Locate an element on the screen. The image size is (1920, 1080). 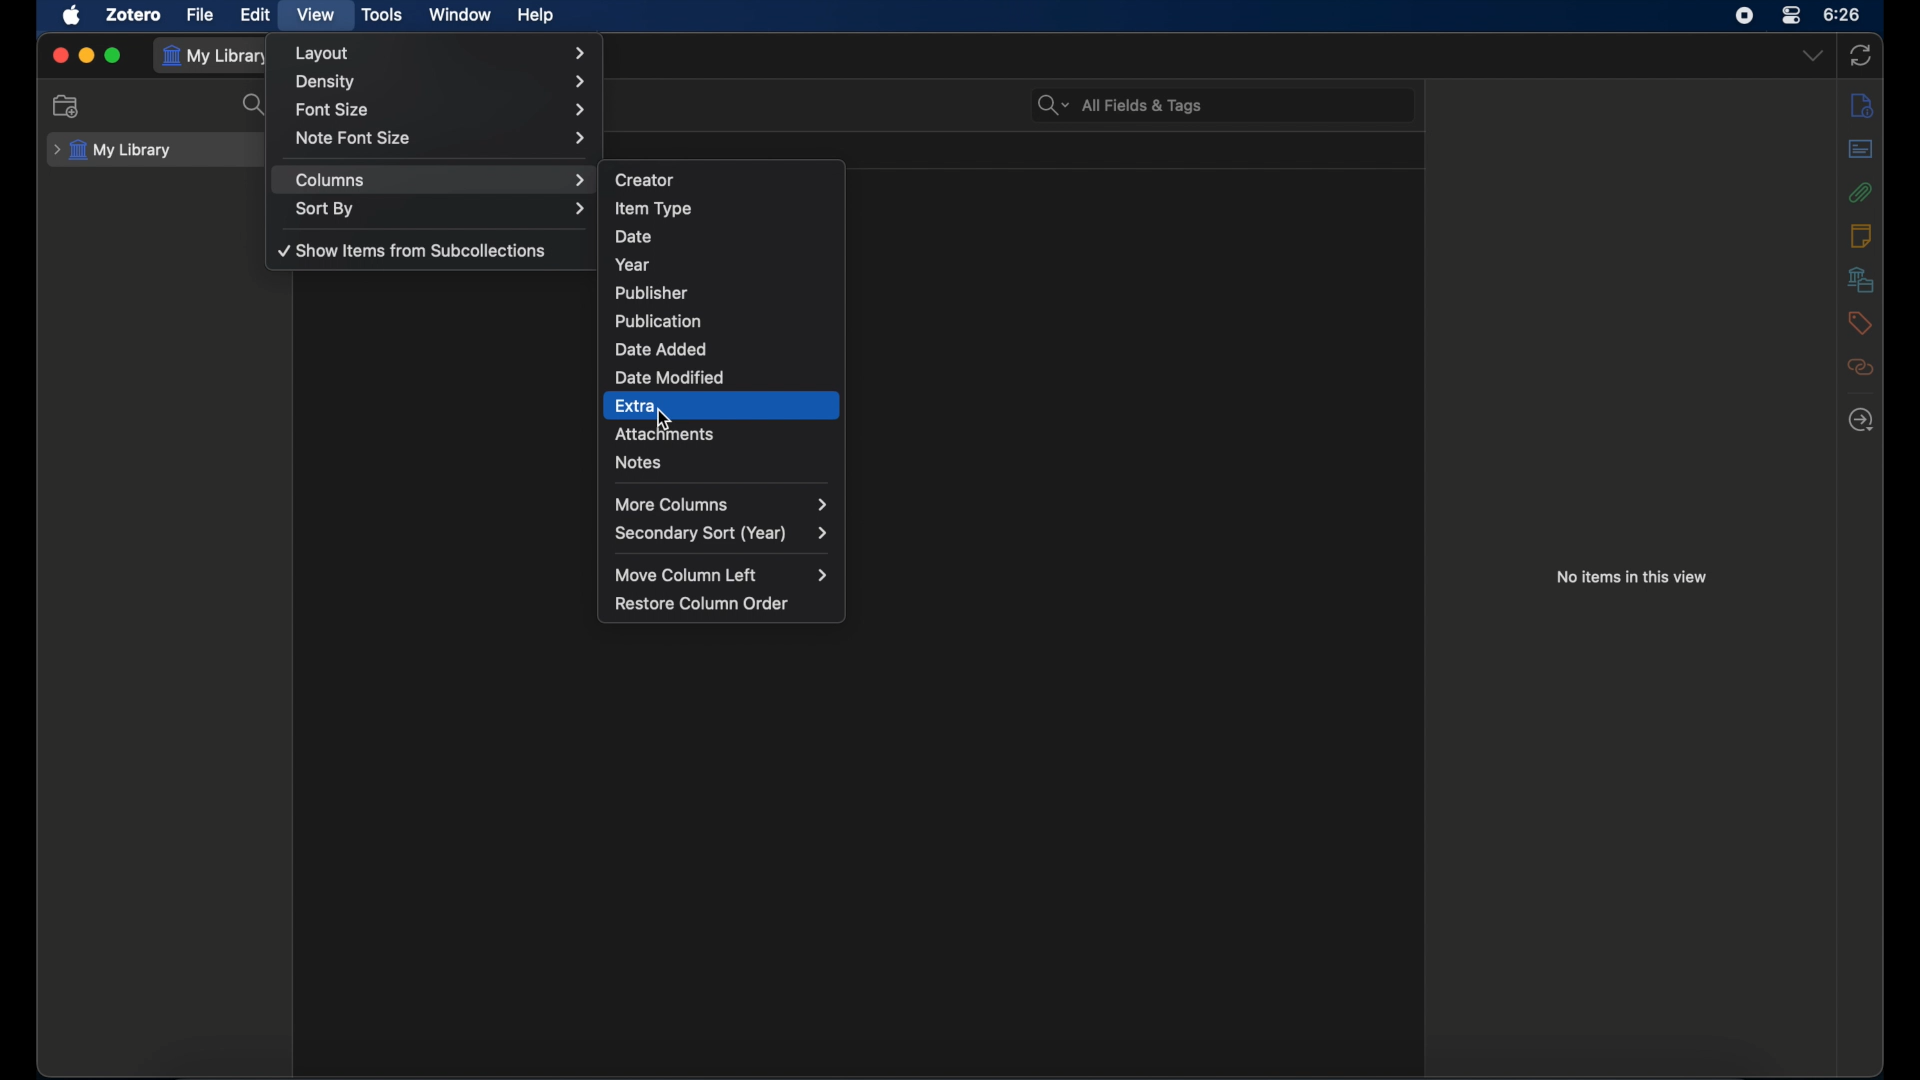
screen recorder is located at coordinates (1744, 15).